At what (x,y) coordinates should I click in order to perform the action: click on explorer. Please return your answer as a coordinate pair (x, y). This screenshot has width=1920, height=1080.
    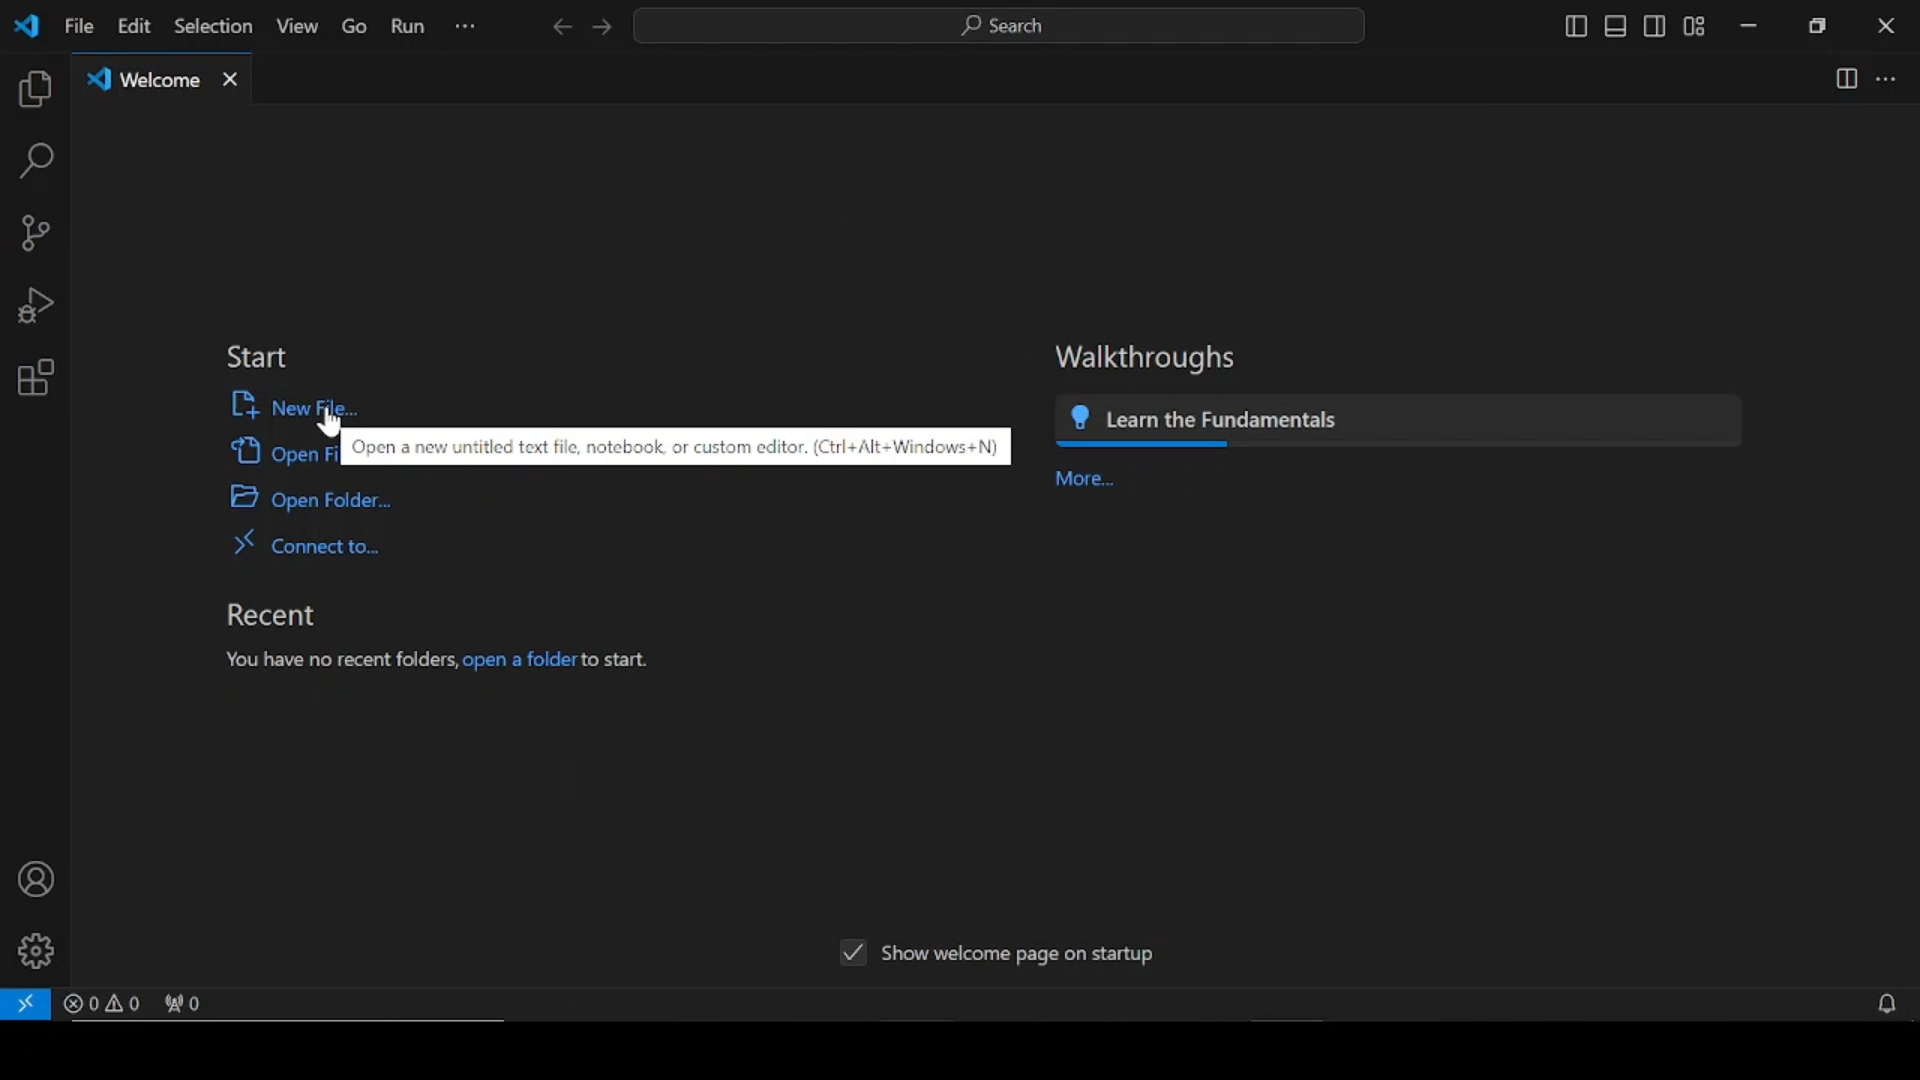
    Looking at the image, I should click on (36, 91).